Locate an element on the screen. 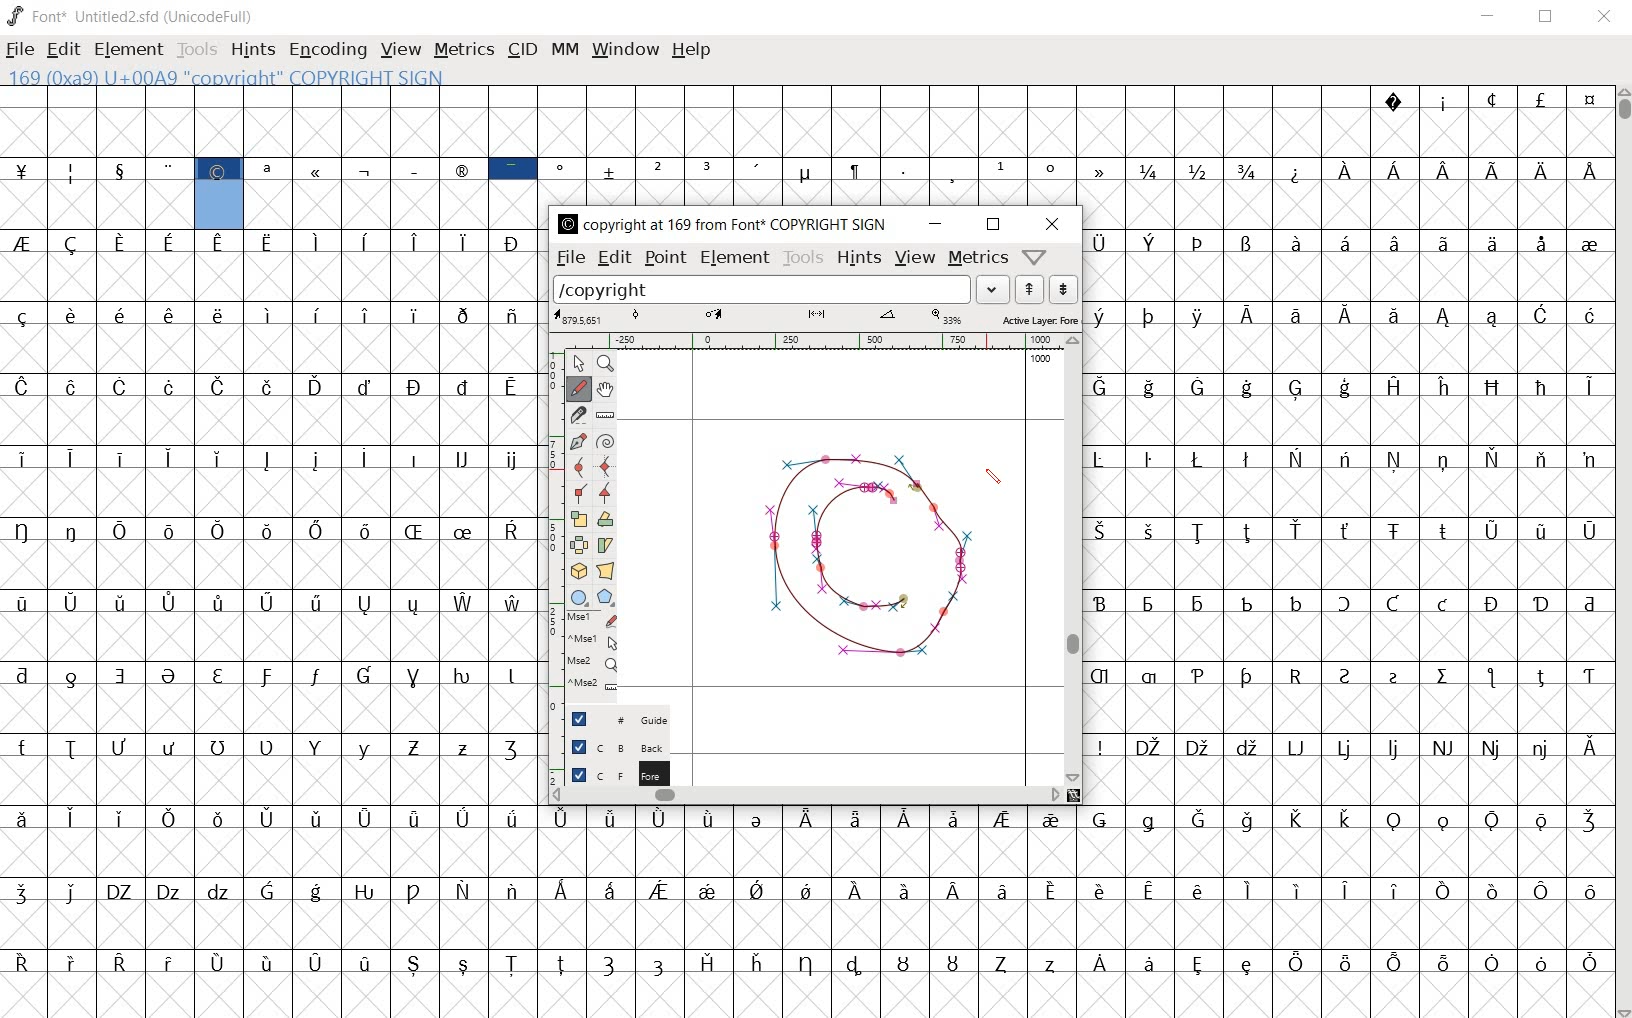 The width and height of the screenshot is (1632, 1018). hints is located at coordinates (857, 257).